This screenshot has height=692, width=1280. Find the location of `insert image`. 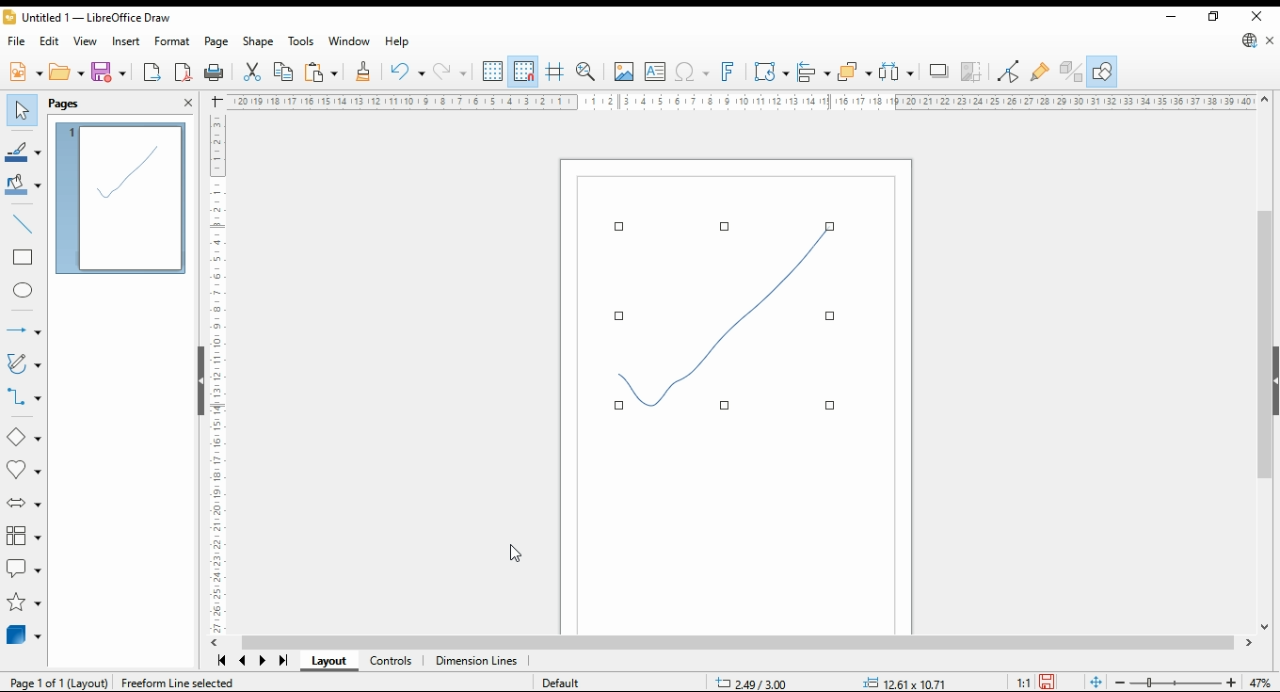

insert image is located at coordinates (624, 71).